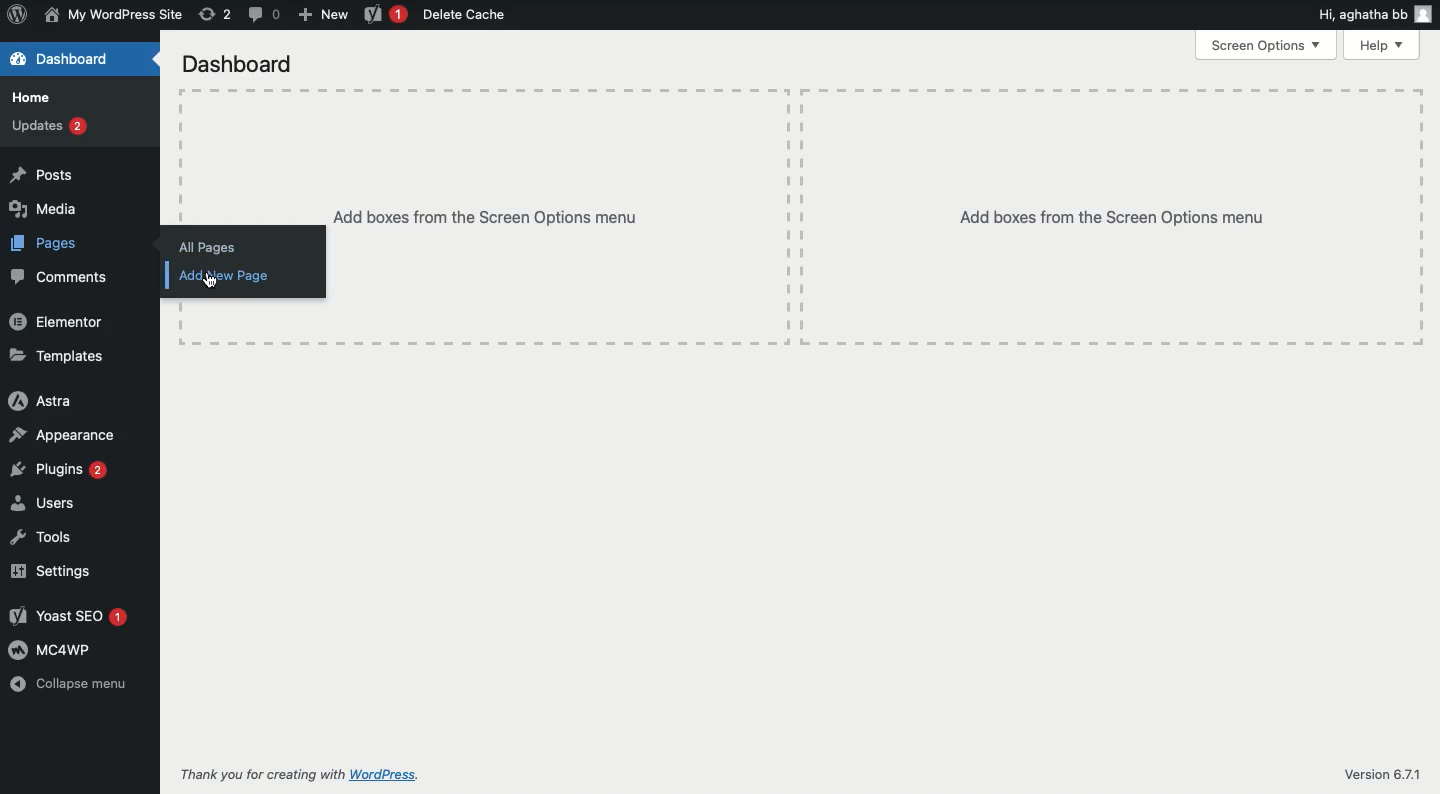 The height and width of the screenshot is (794, 1440). Describe the element at coordinates (793, 217) in the screenshot. I see `Table line` at that location.